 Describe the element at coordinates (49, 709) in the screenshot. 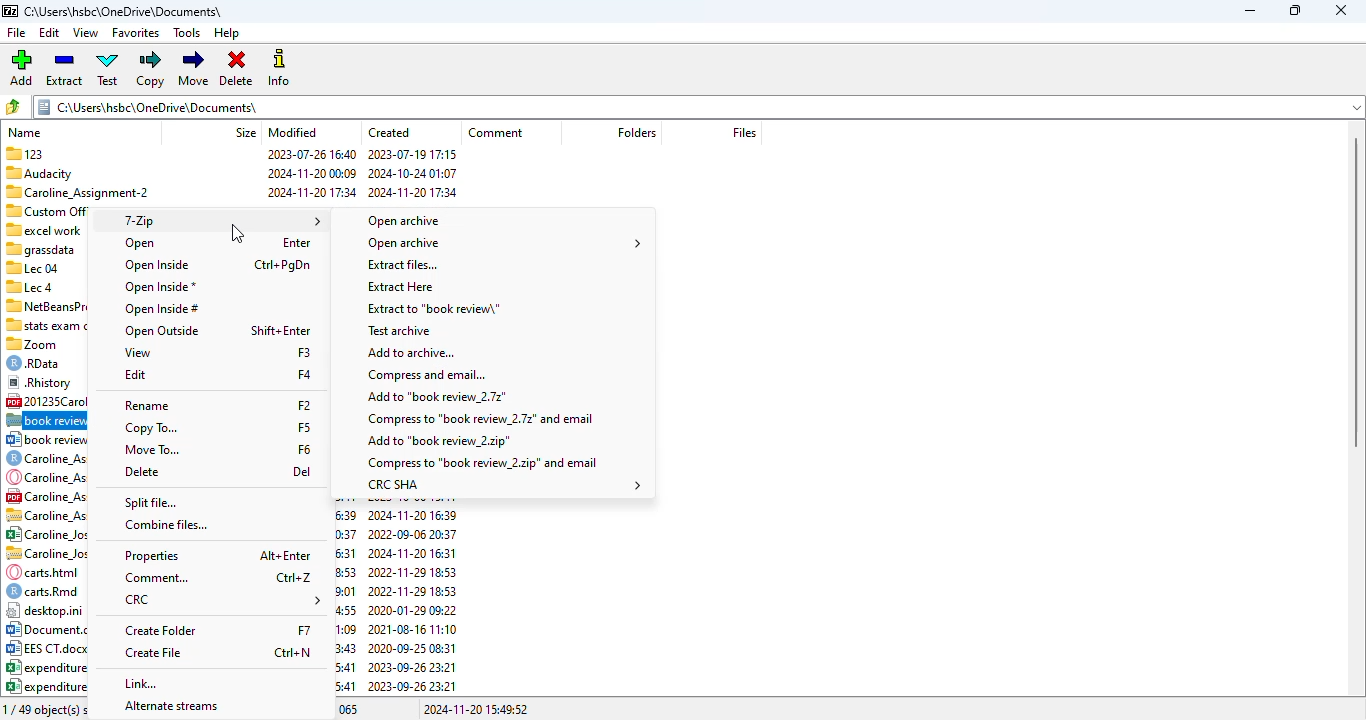

I see `1/49 object(s) selected` at that location.